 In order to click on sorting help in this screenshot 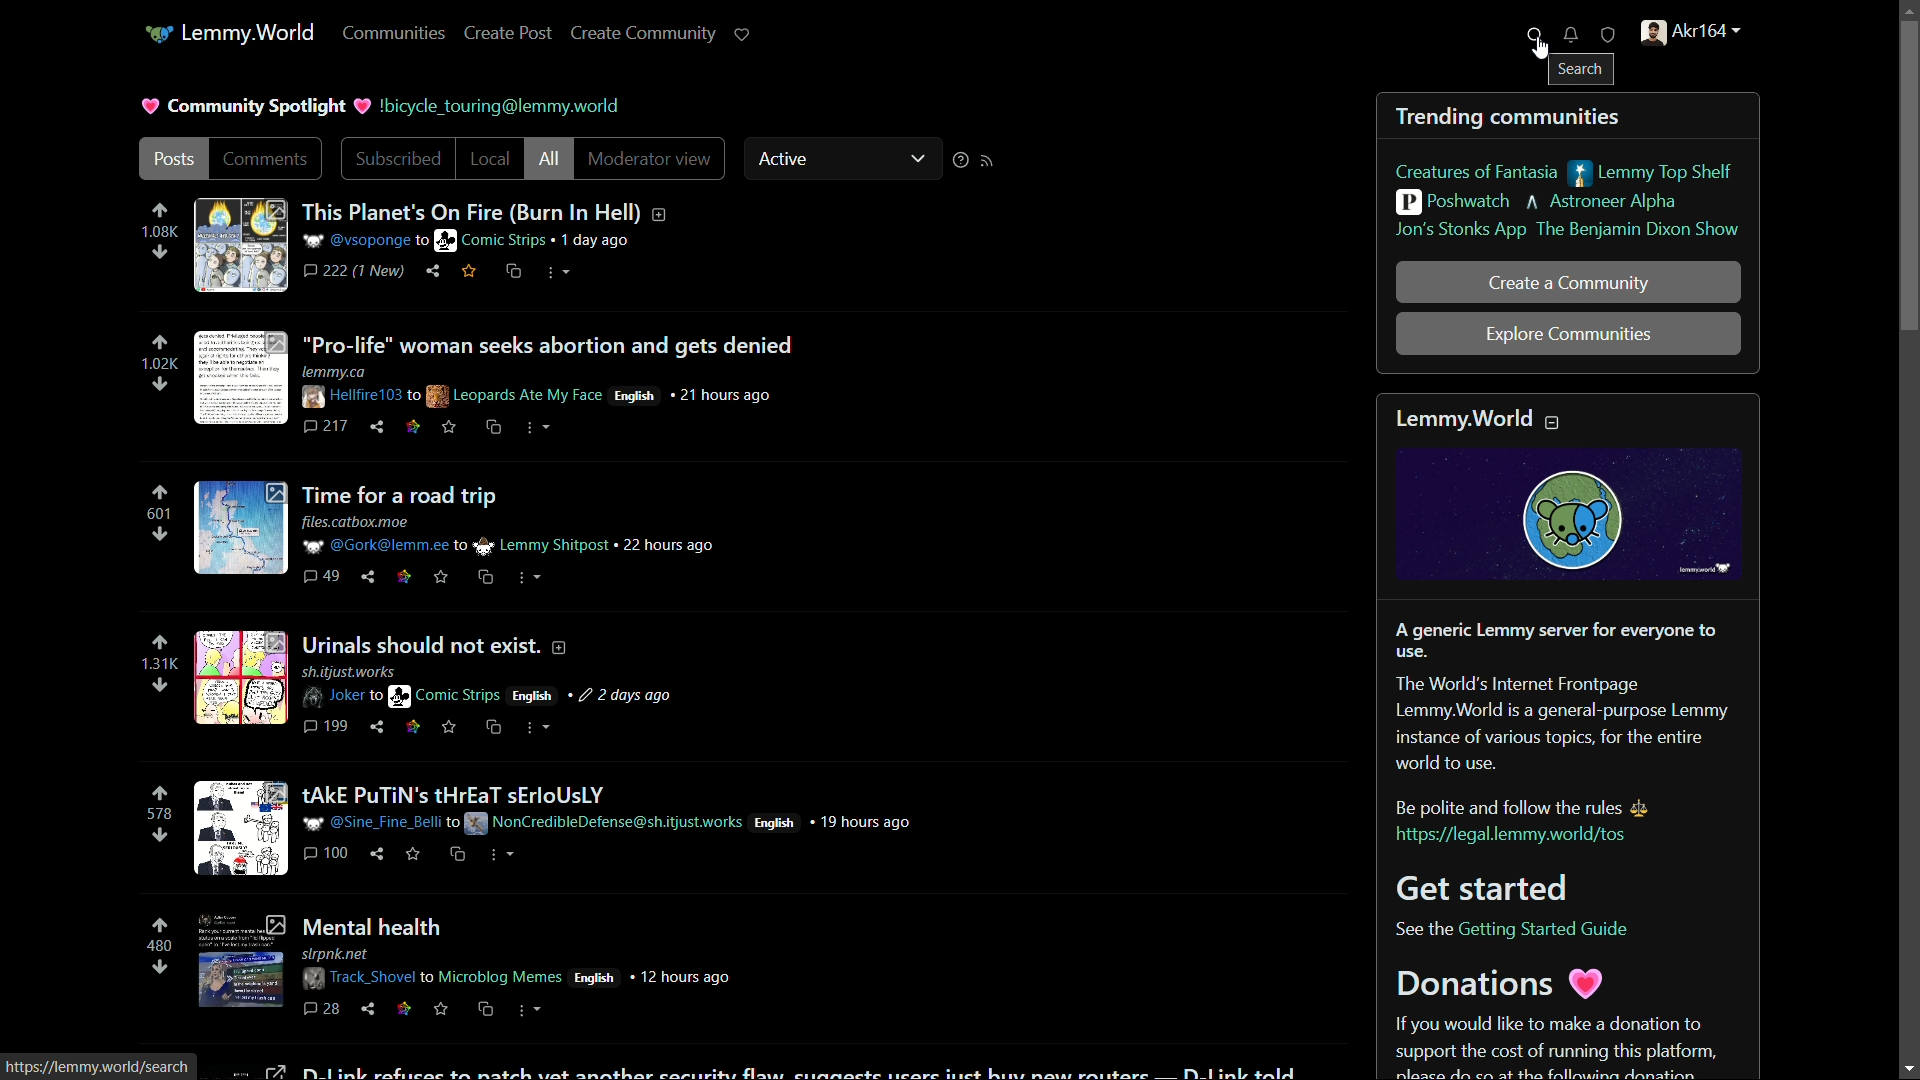, I will do `click(958, 160)`.